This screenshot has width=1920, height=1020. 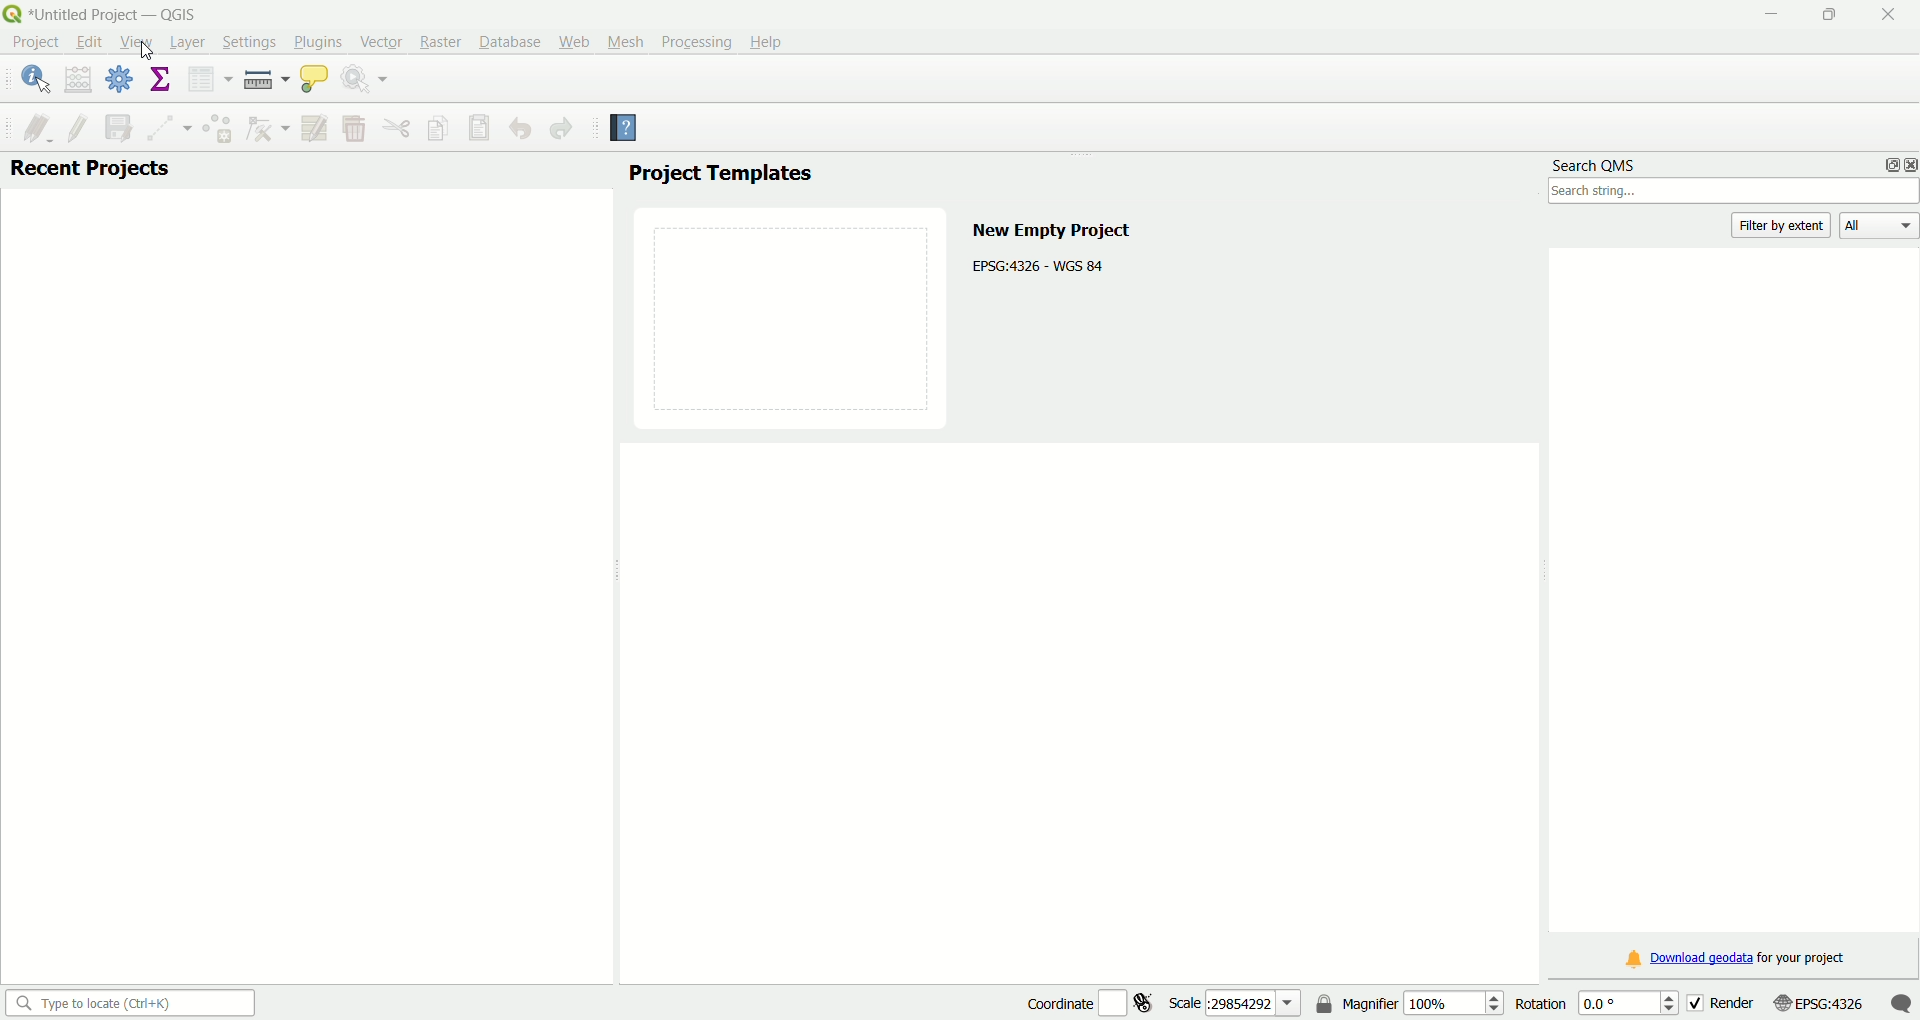 I want to click on magnifier, so click(x=1423, y=1002).